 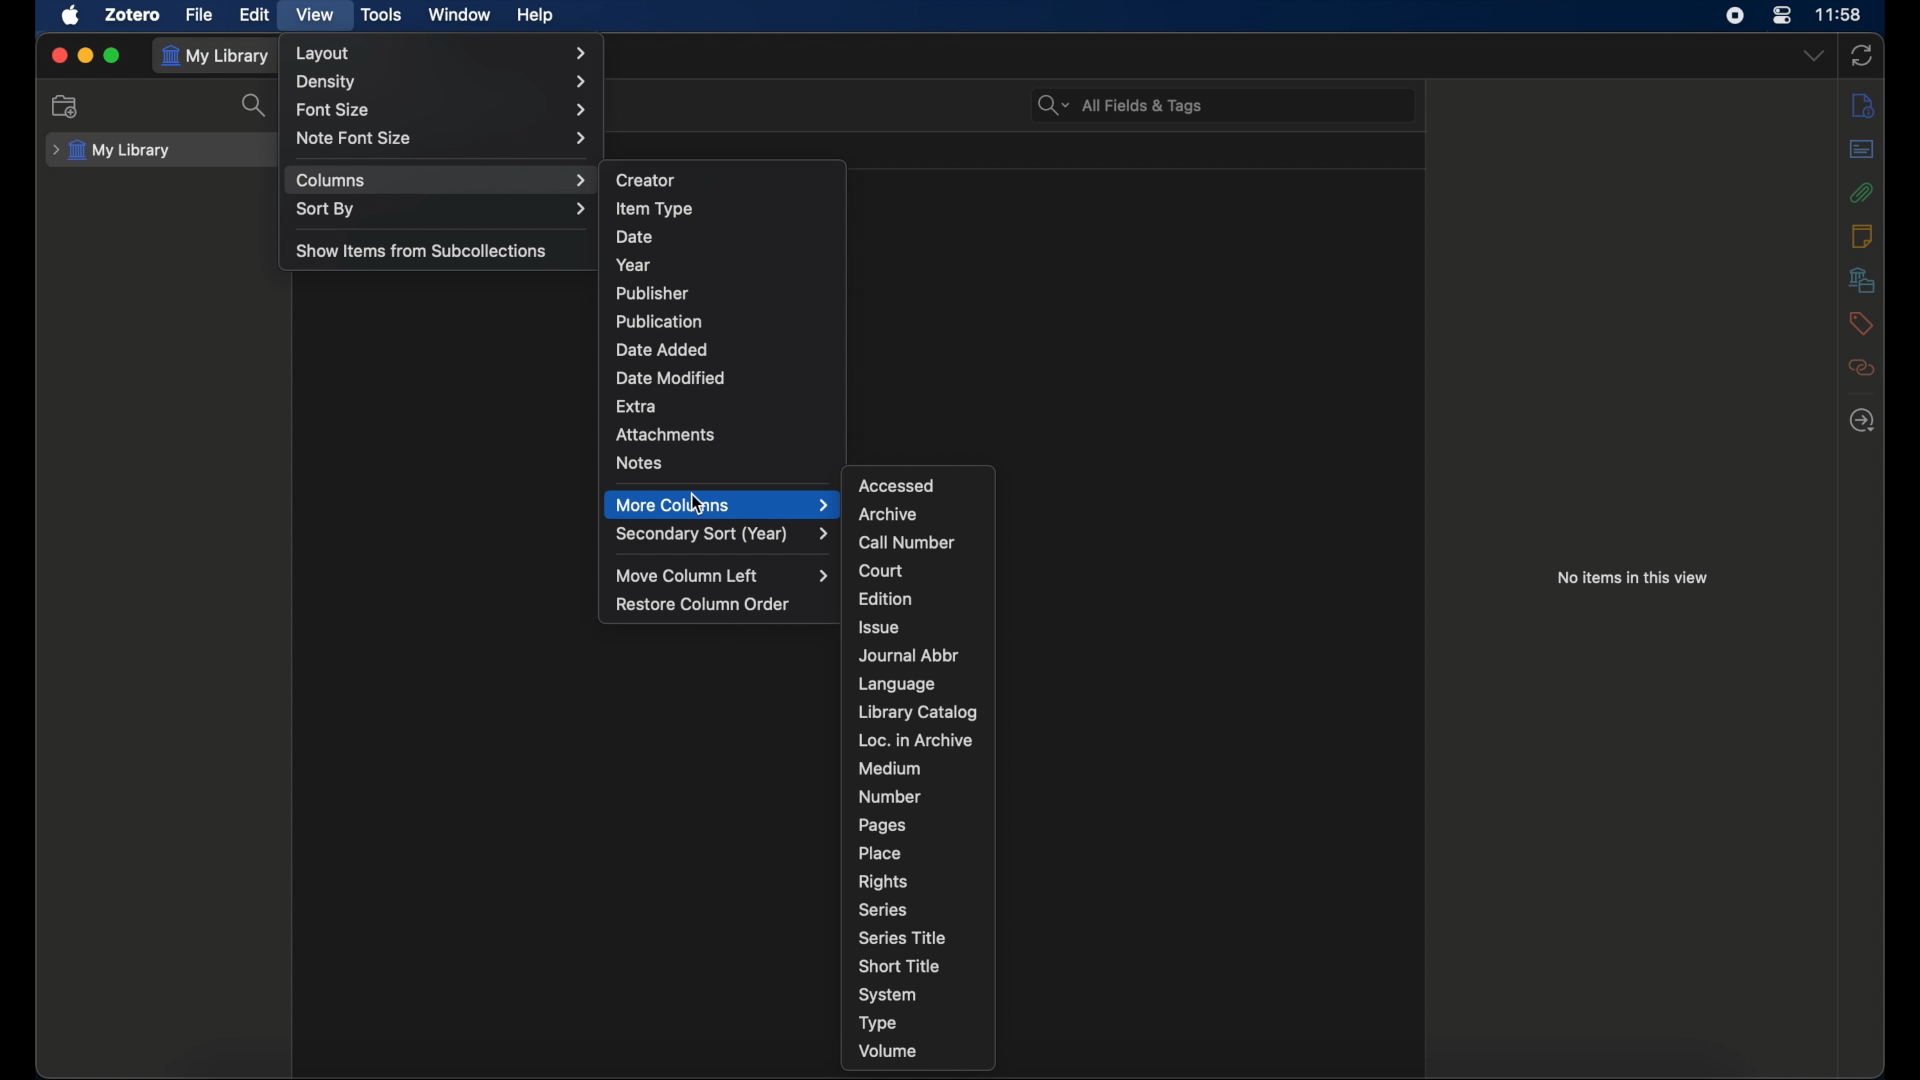 What do you see at coordinates (216, 56) in the screenshot?
I see `my library` at bounding box center [216, 56].